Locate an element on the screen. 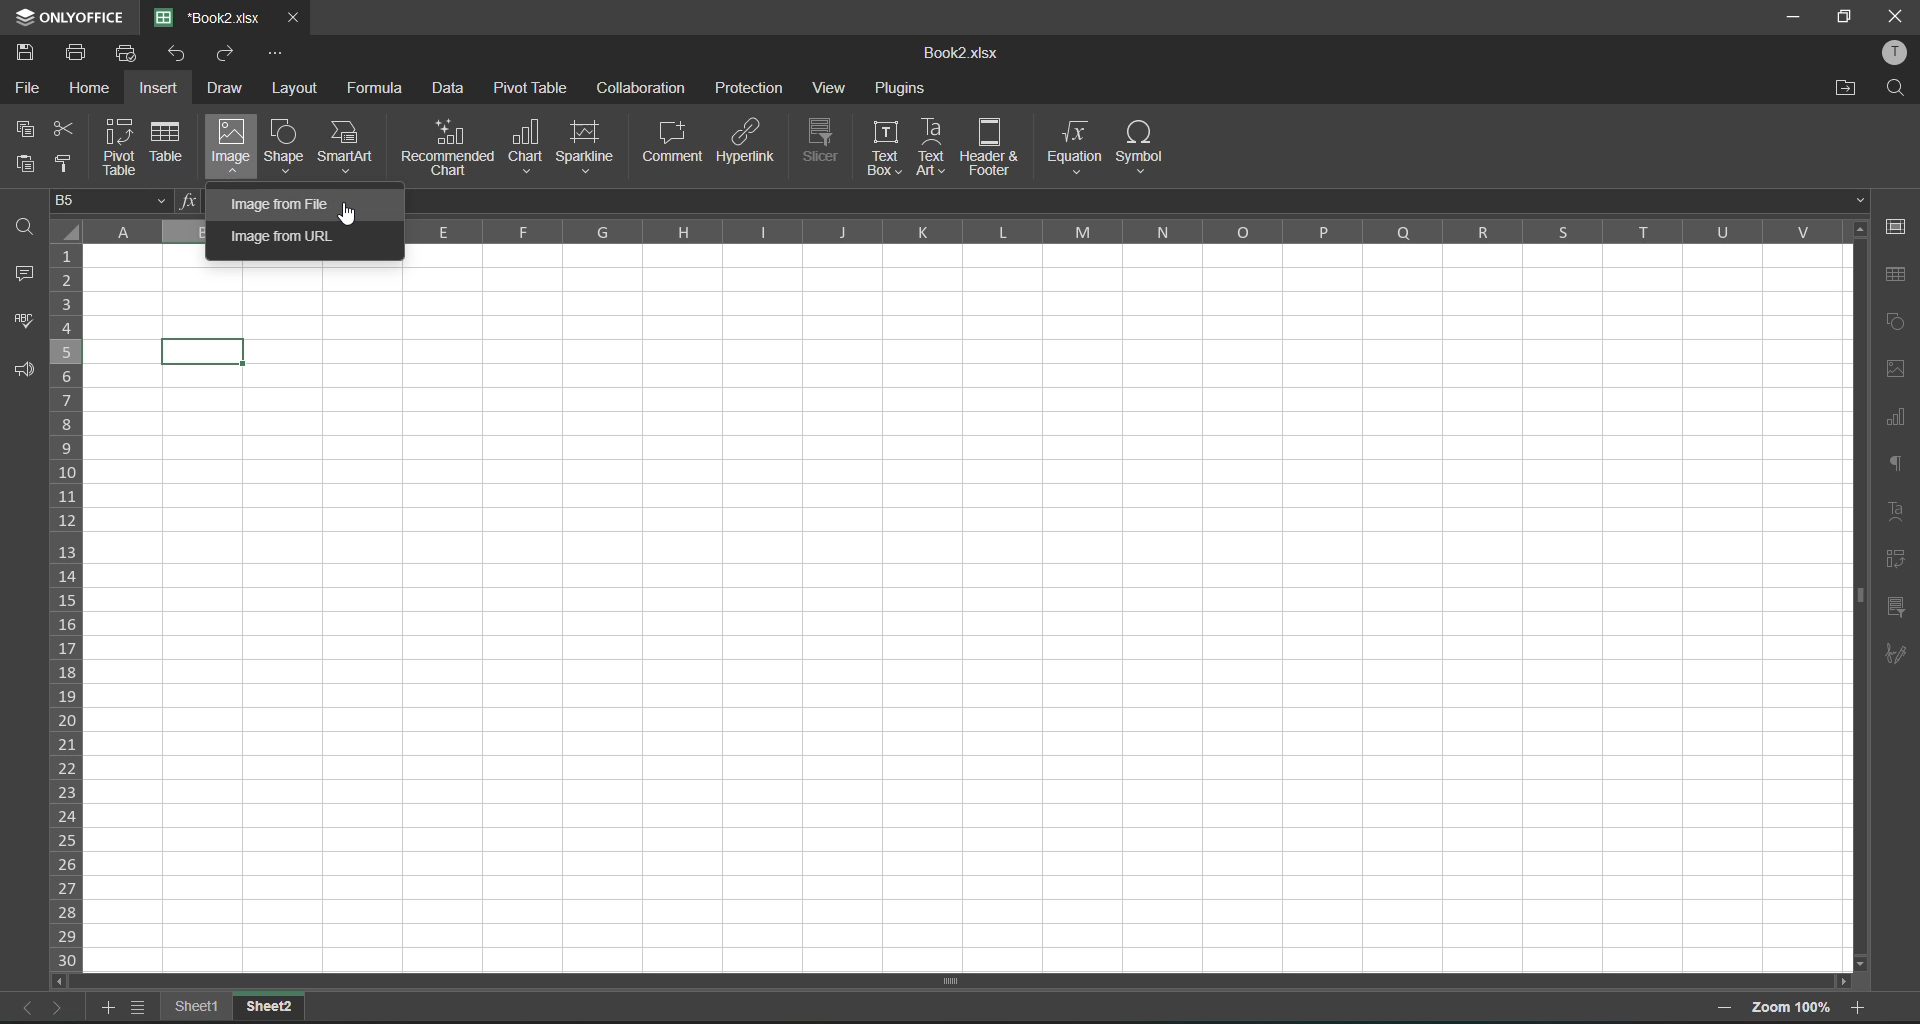 This screenshot has width=1920, height=1024. copy style is located at coordinates (72, 162).